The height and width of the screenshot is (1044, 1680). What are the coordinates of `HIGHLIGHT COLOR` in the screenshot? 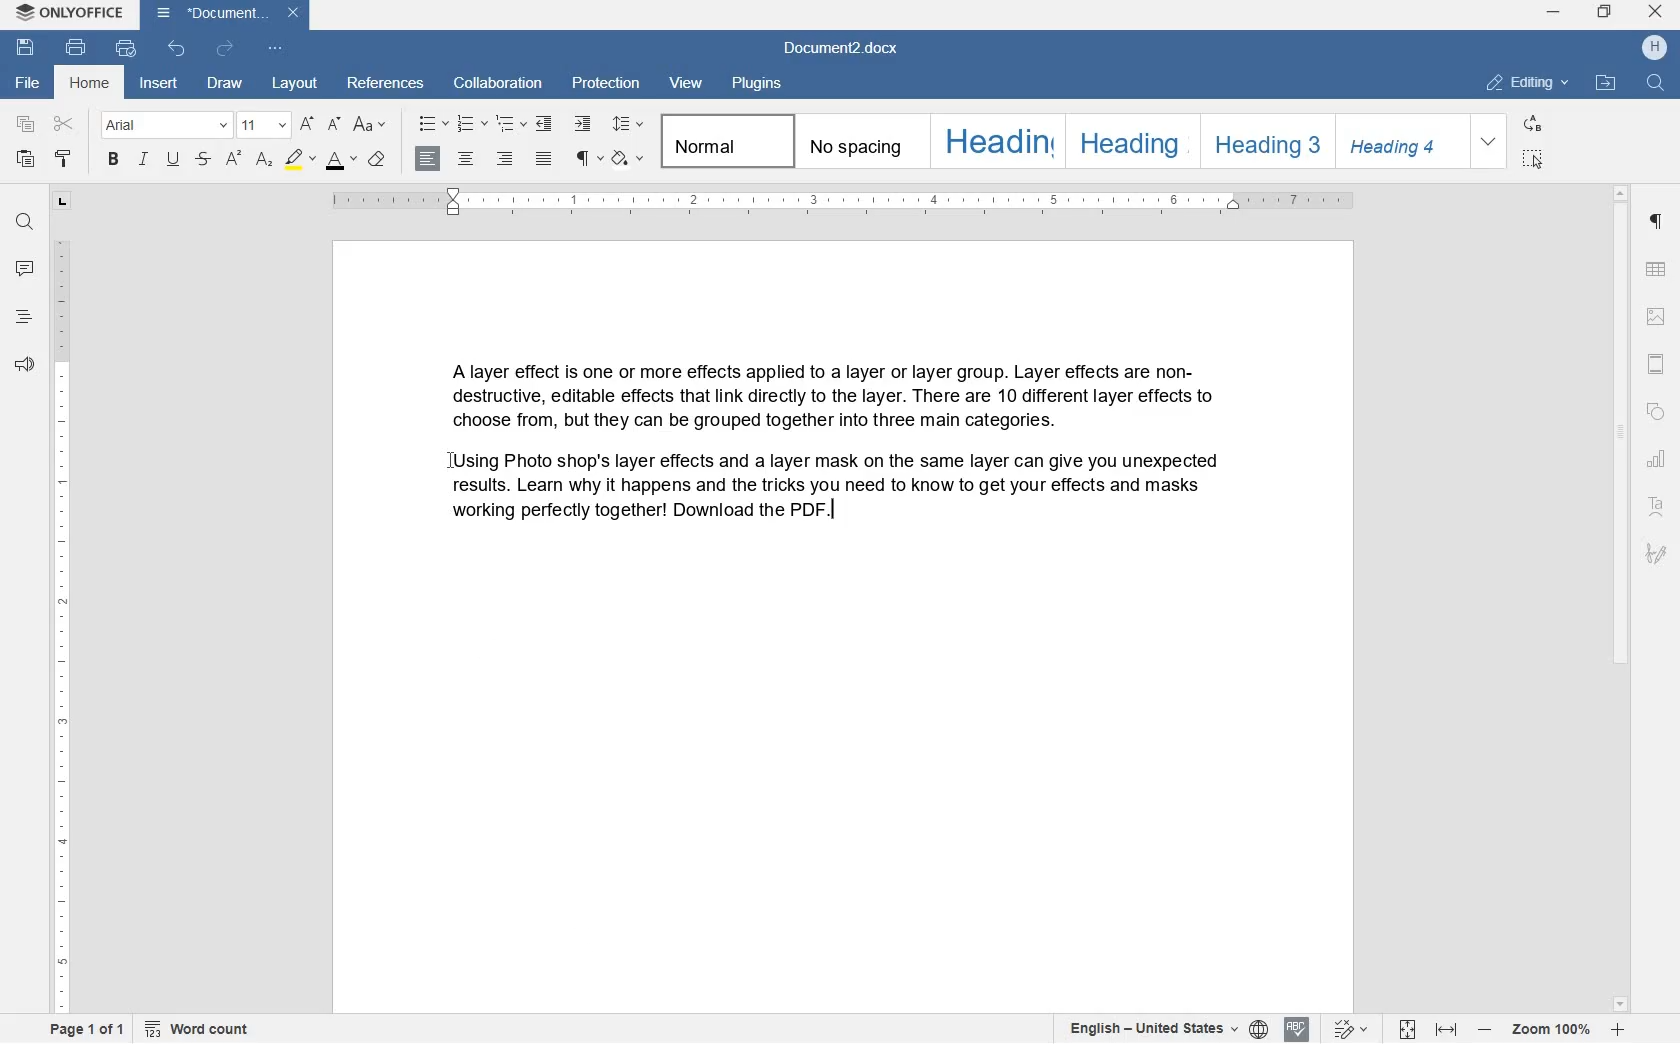 It's located at (298, 159).